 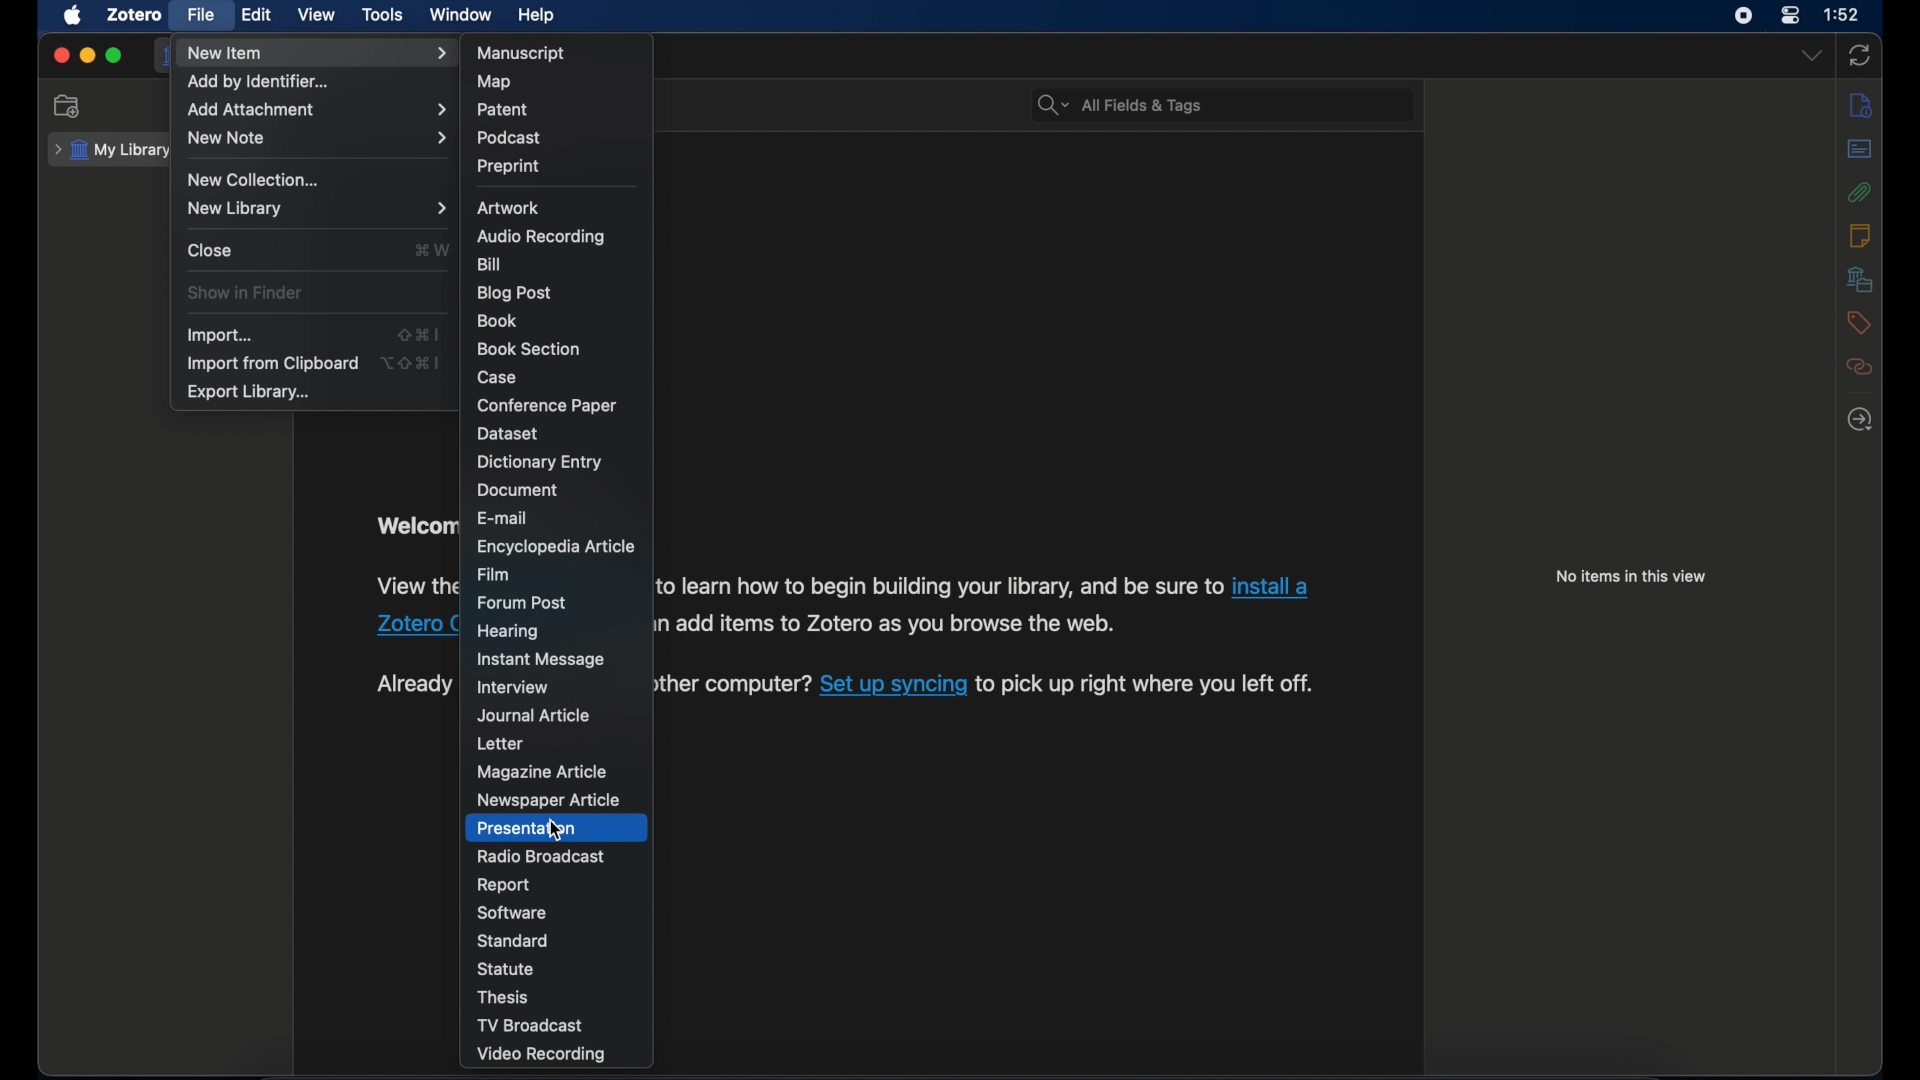 What do you see at coordinates (136, 15) in the screenshot?
I see `zotero` at bounding box center [136, 15].